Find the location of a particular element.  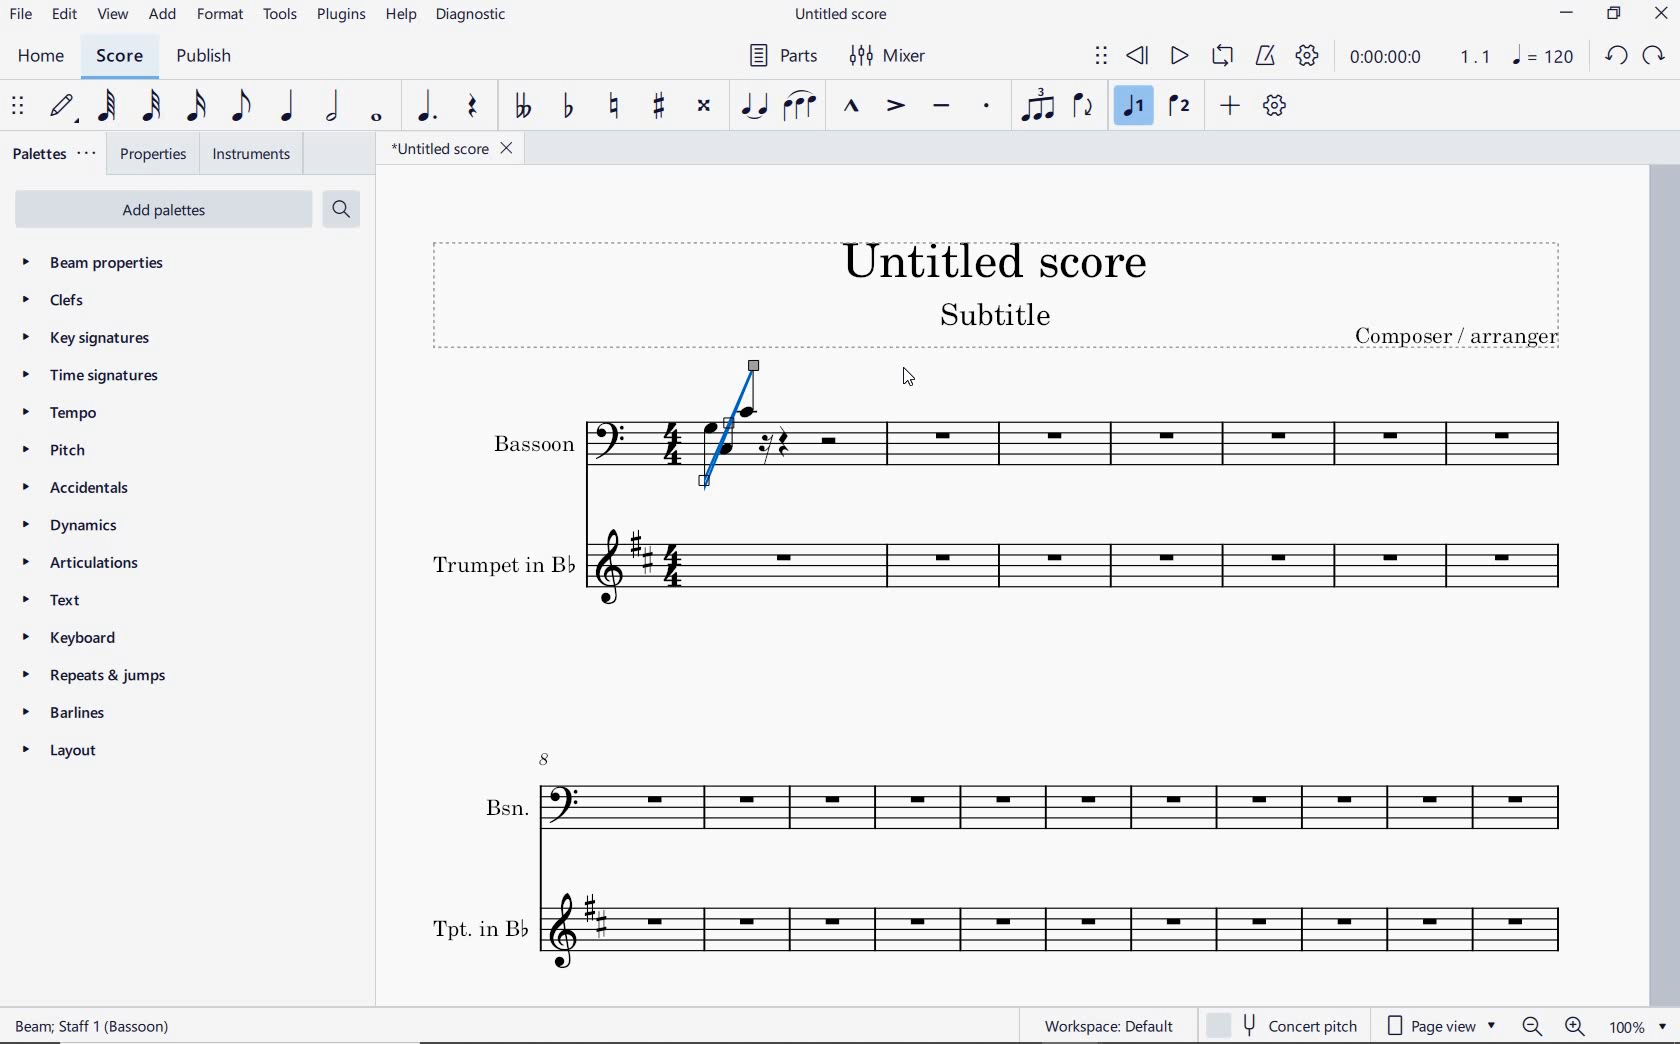

cursor is located at coordinates (905, 379).